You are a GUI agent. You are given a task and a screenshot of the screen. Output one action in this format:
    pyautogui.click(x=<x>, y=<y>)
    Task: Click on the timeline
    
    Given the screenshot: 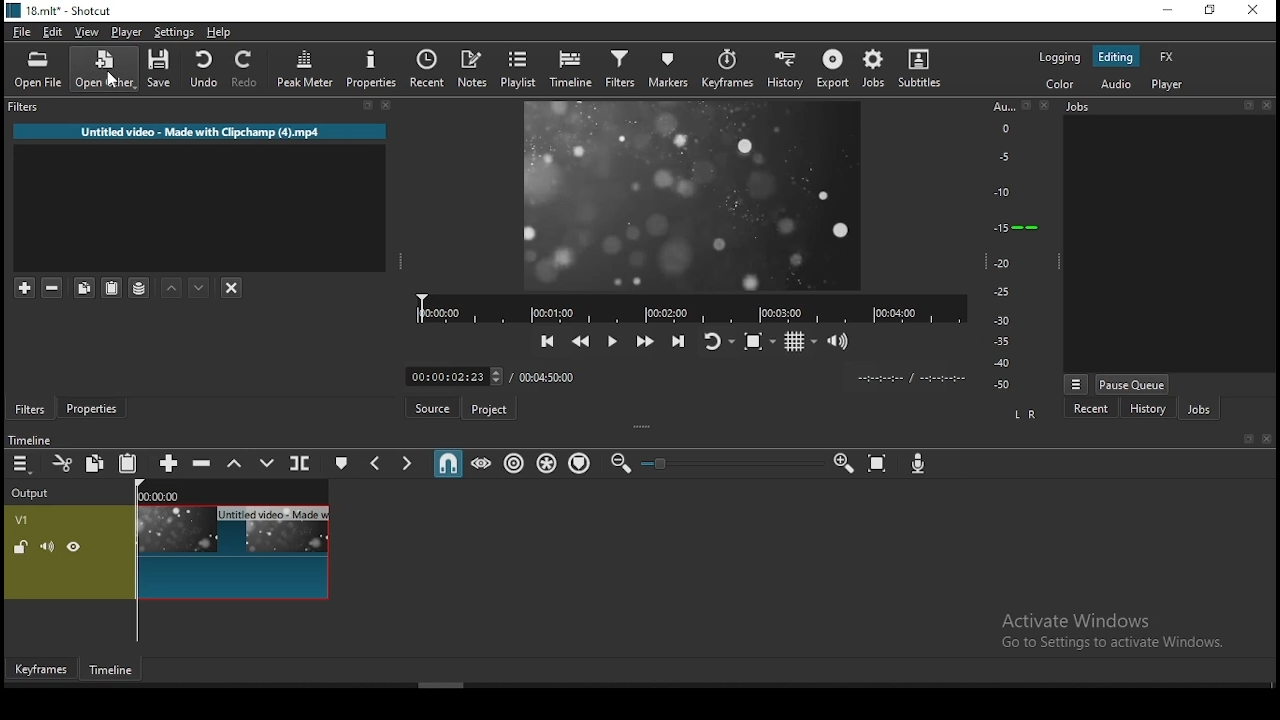 What is the action you would take?
    pyautogui.click(x=571, y=68)
    